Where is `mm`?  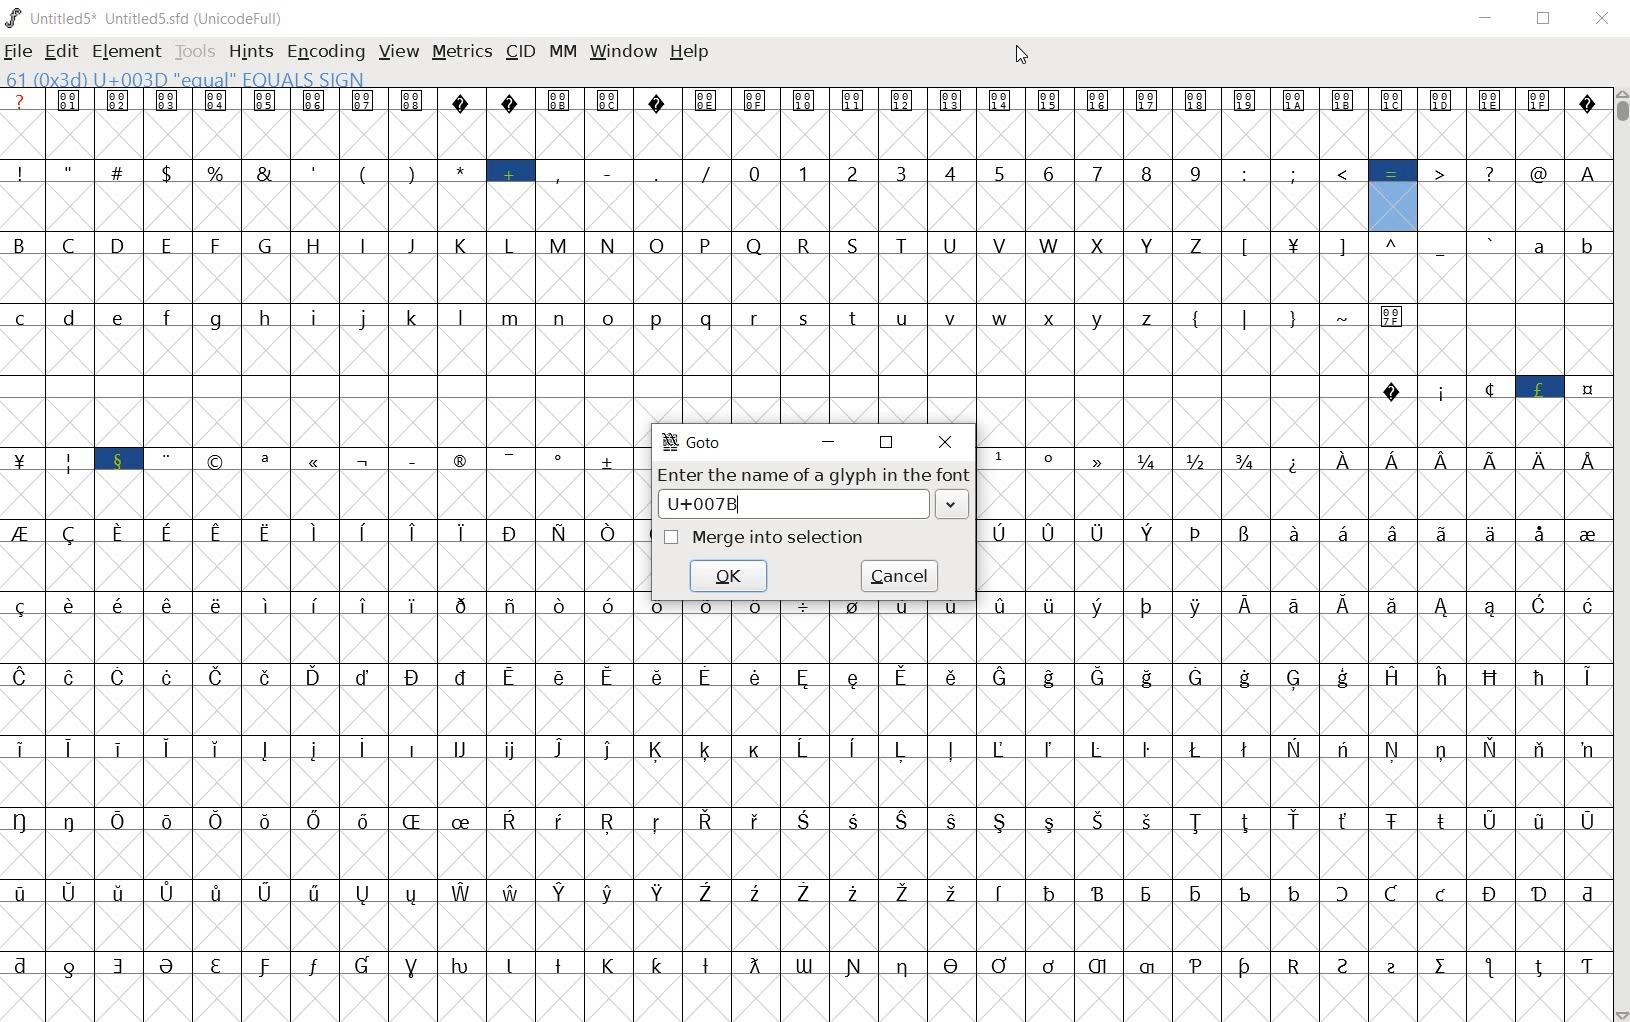 mm is located at coordinates (562, 53).